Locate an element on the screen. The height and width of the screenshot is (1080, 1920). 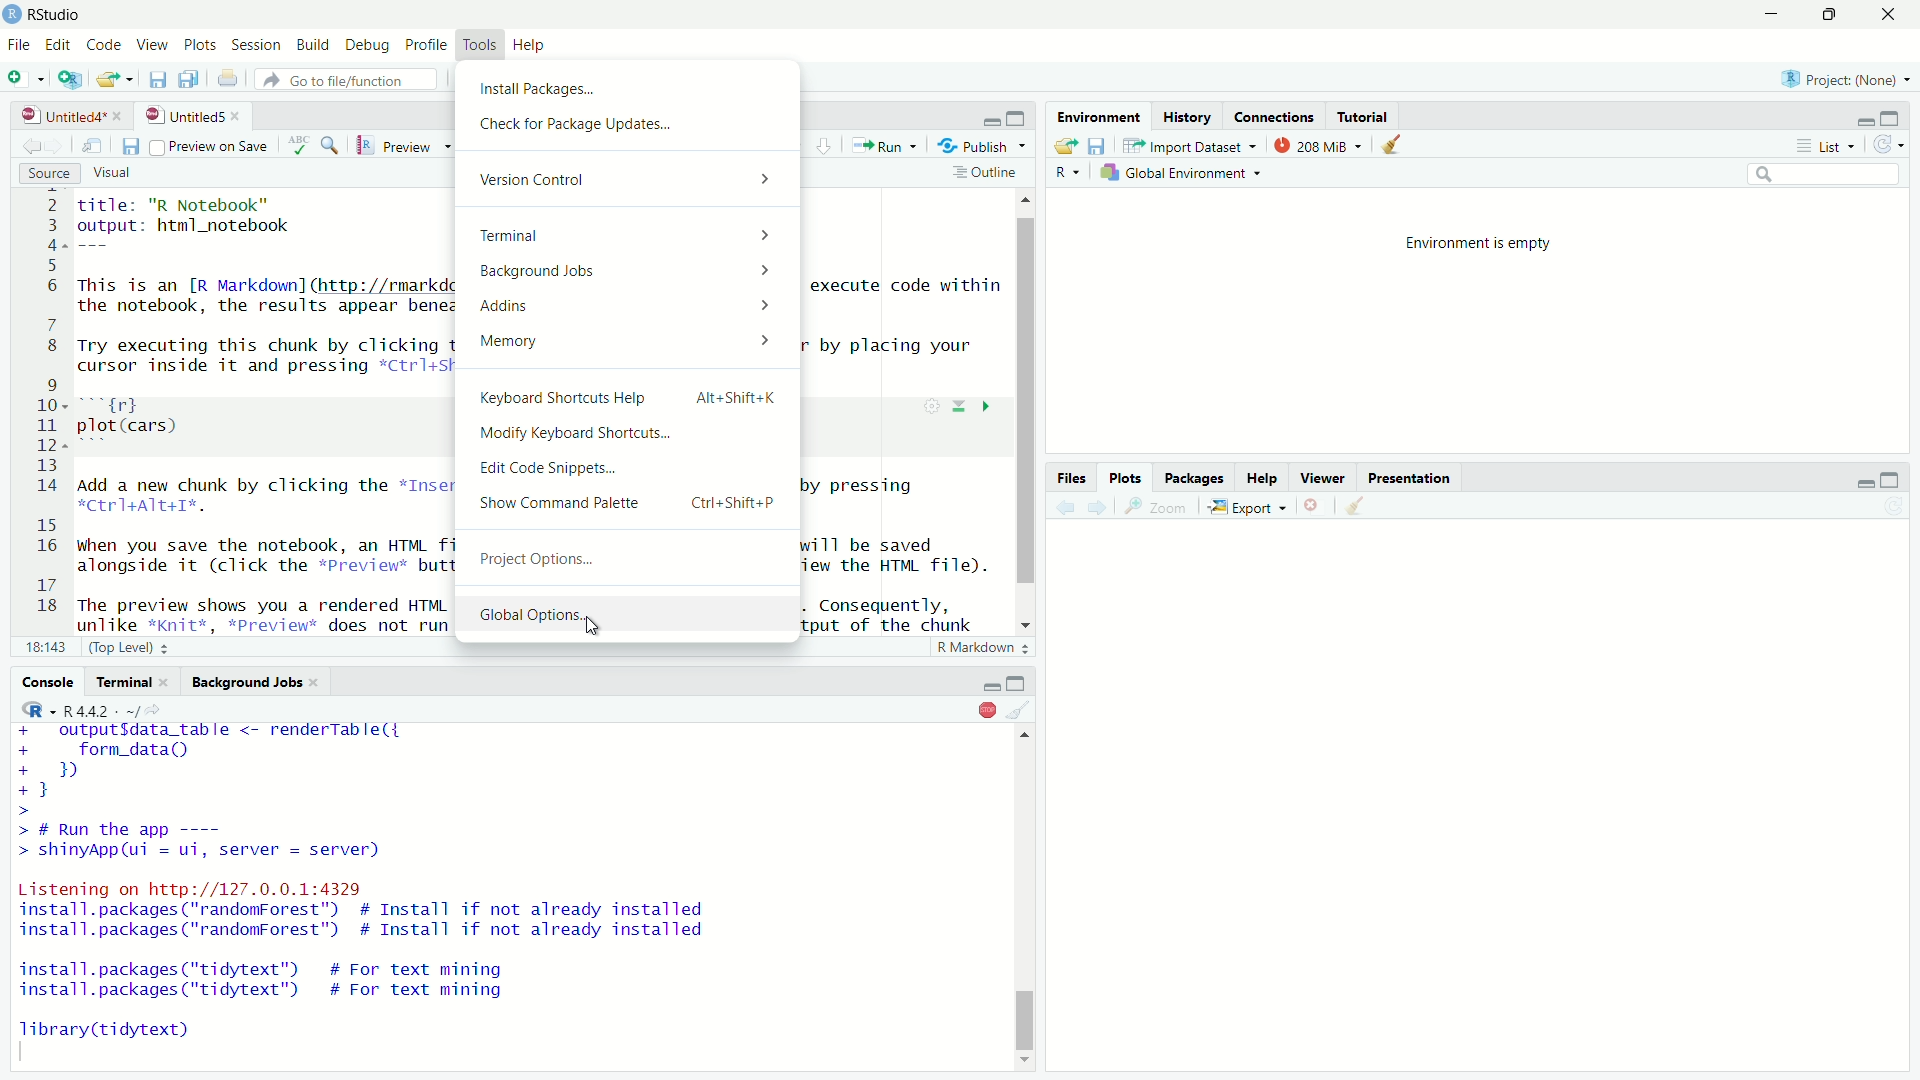
Global Environment  is located at coordinates (1182, 173).